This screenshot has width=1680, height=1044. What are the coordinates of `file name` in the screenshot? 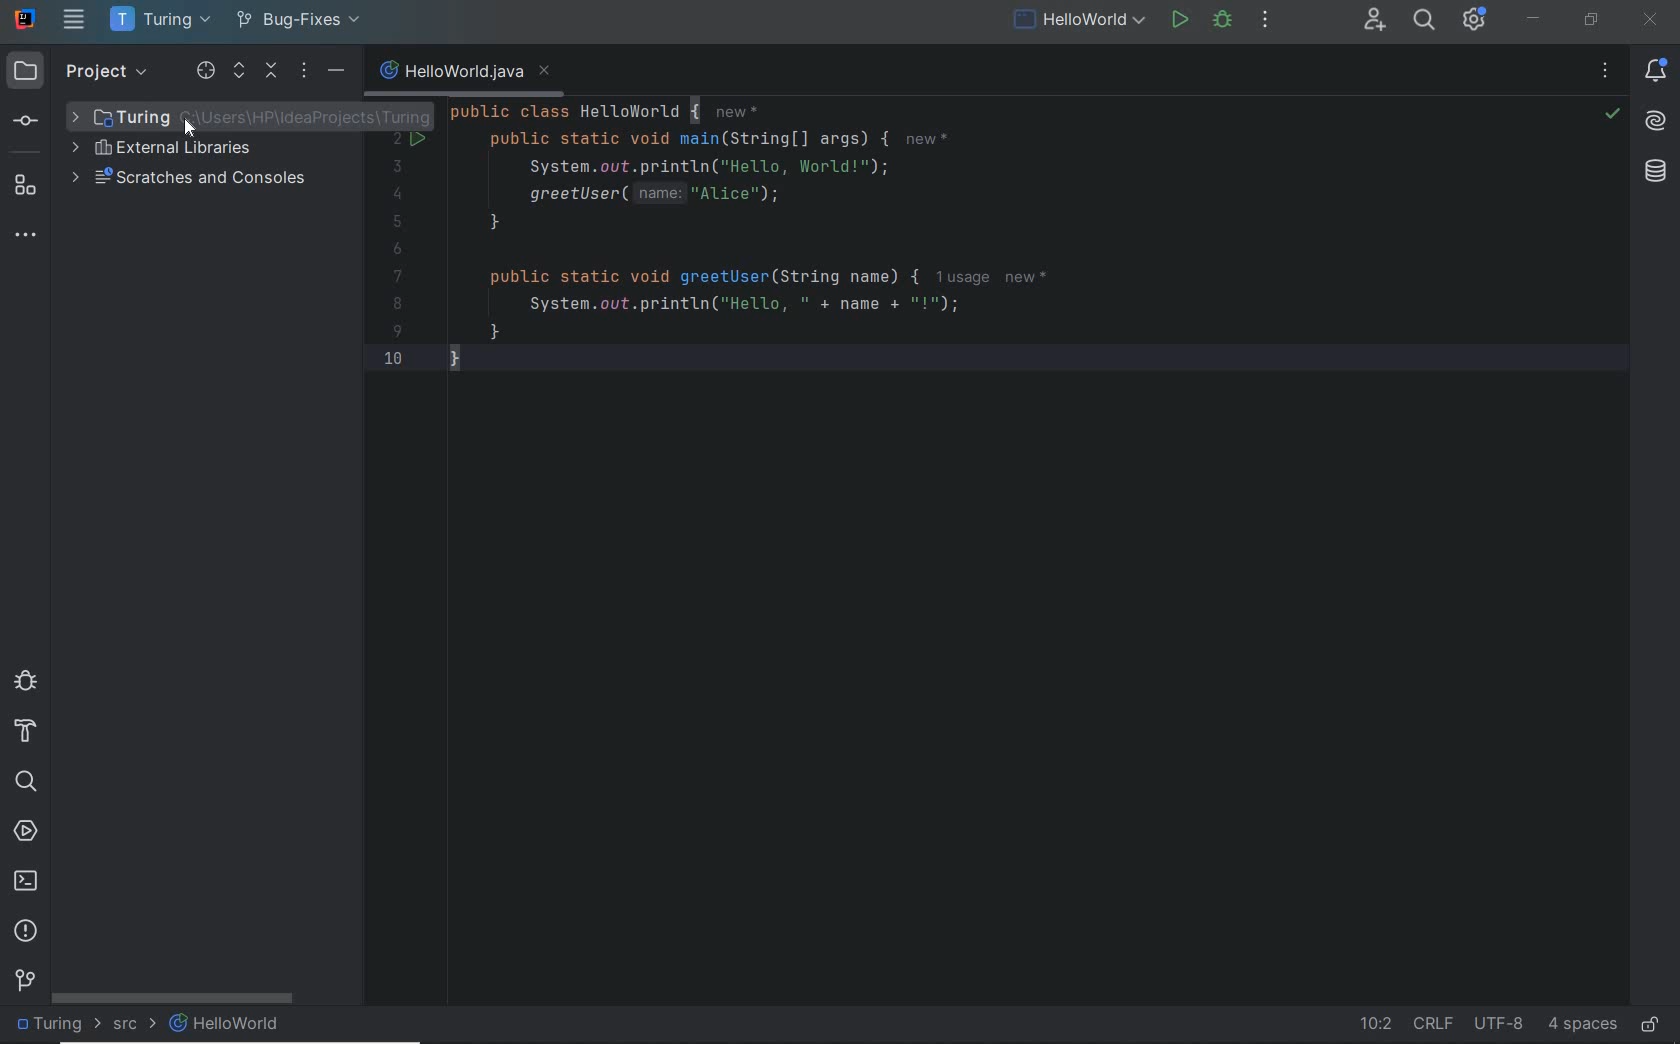 It's located at (226, 1025).